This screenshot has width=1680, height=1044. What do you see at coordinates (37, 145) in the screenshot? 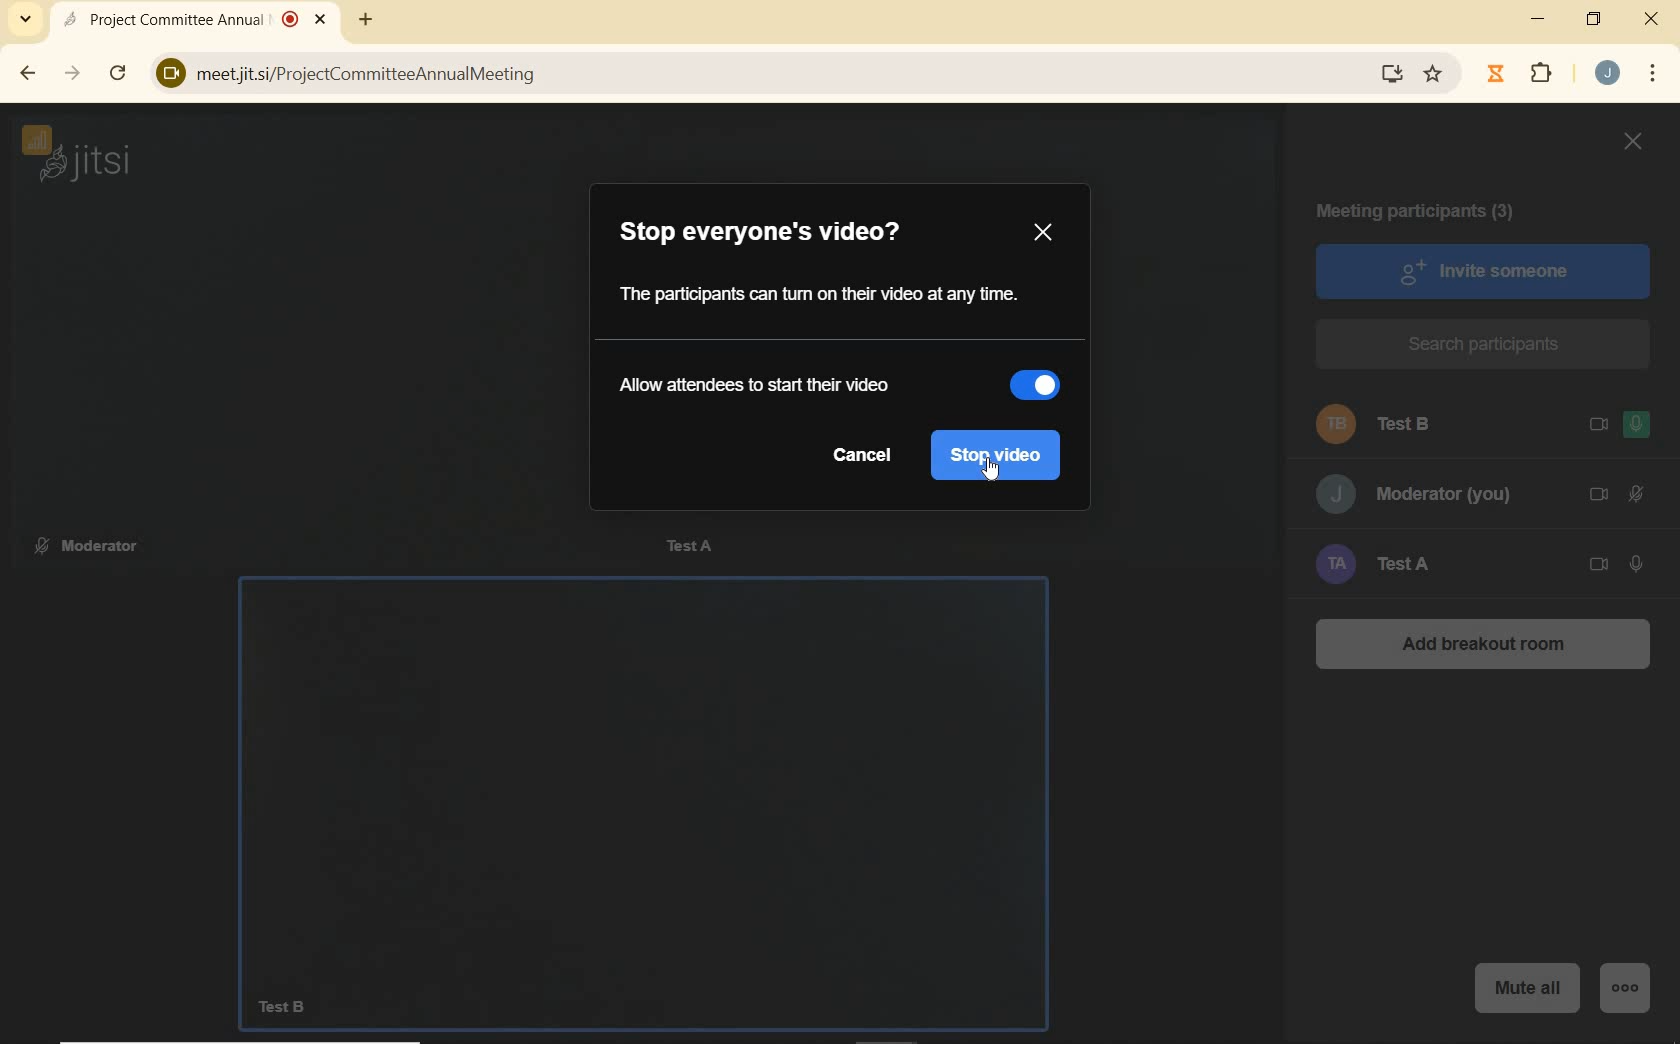
I see `CONNECTION STATUS` at bounding box center [37, 145].